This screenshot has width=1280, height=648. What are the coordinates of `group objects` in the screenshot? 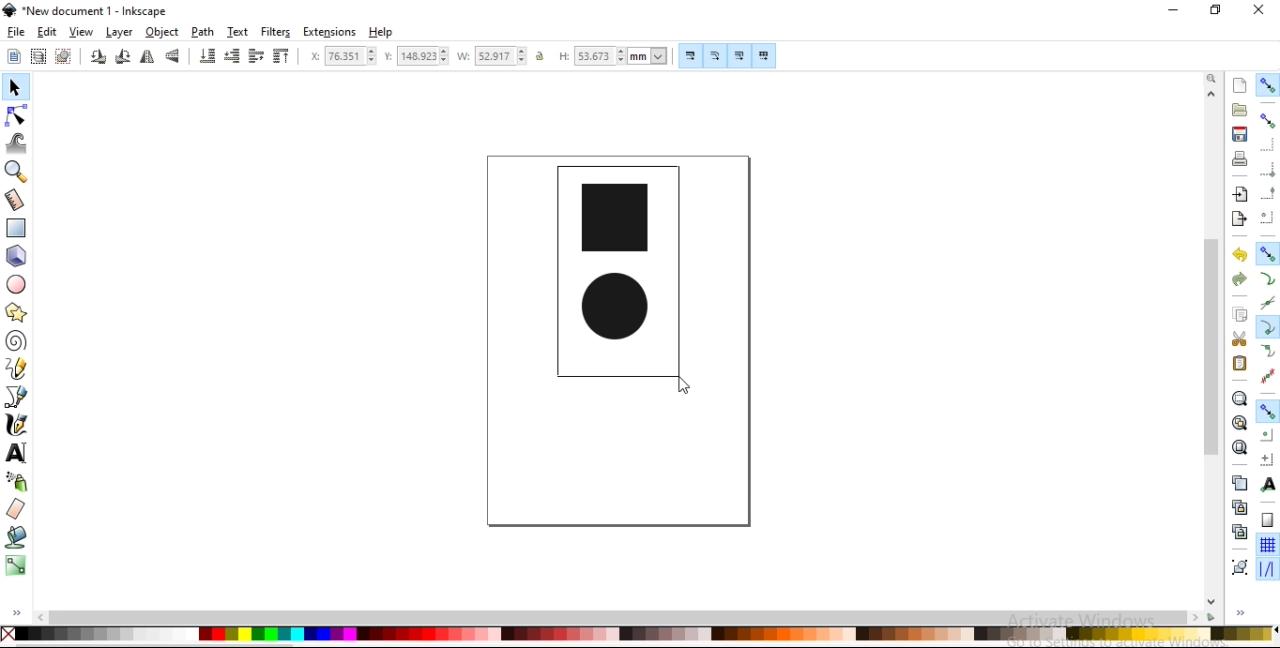 It's located at (1238, 567).